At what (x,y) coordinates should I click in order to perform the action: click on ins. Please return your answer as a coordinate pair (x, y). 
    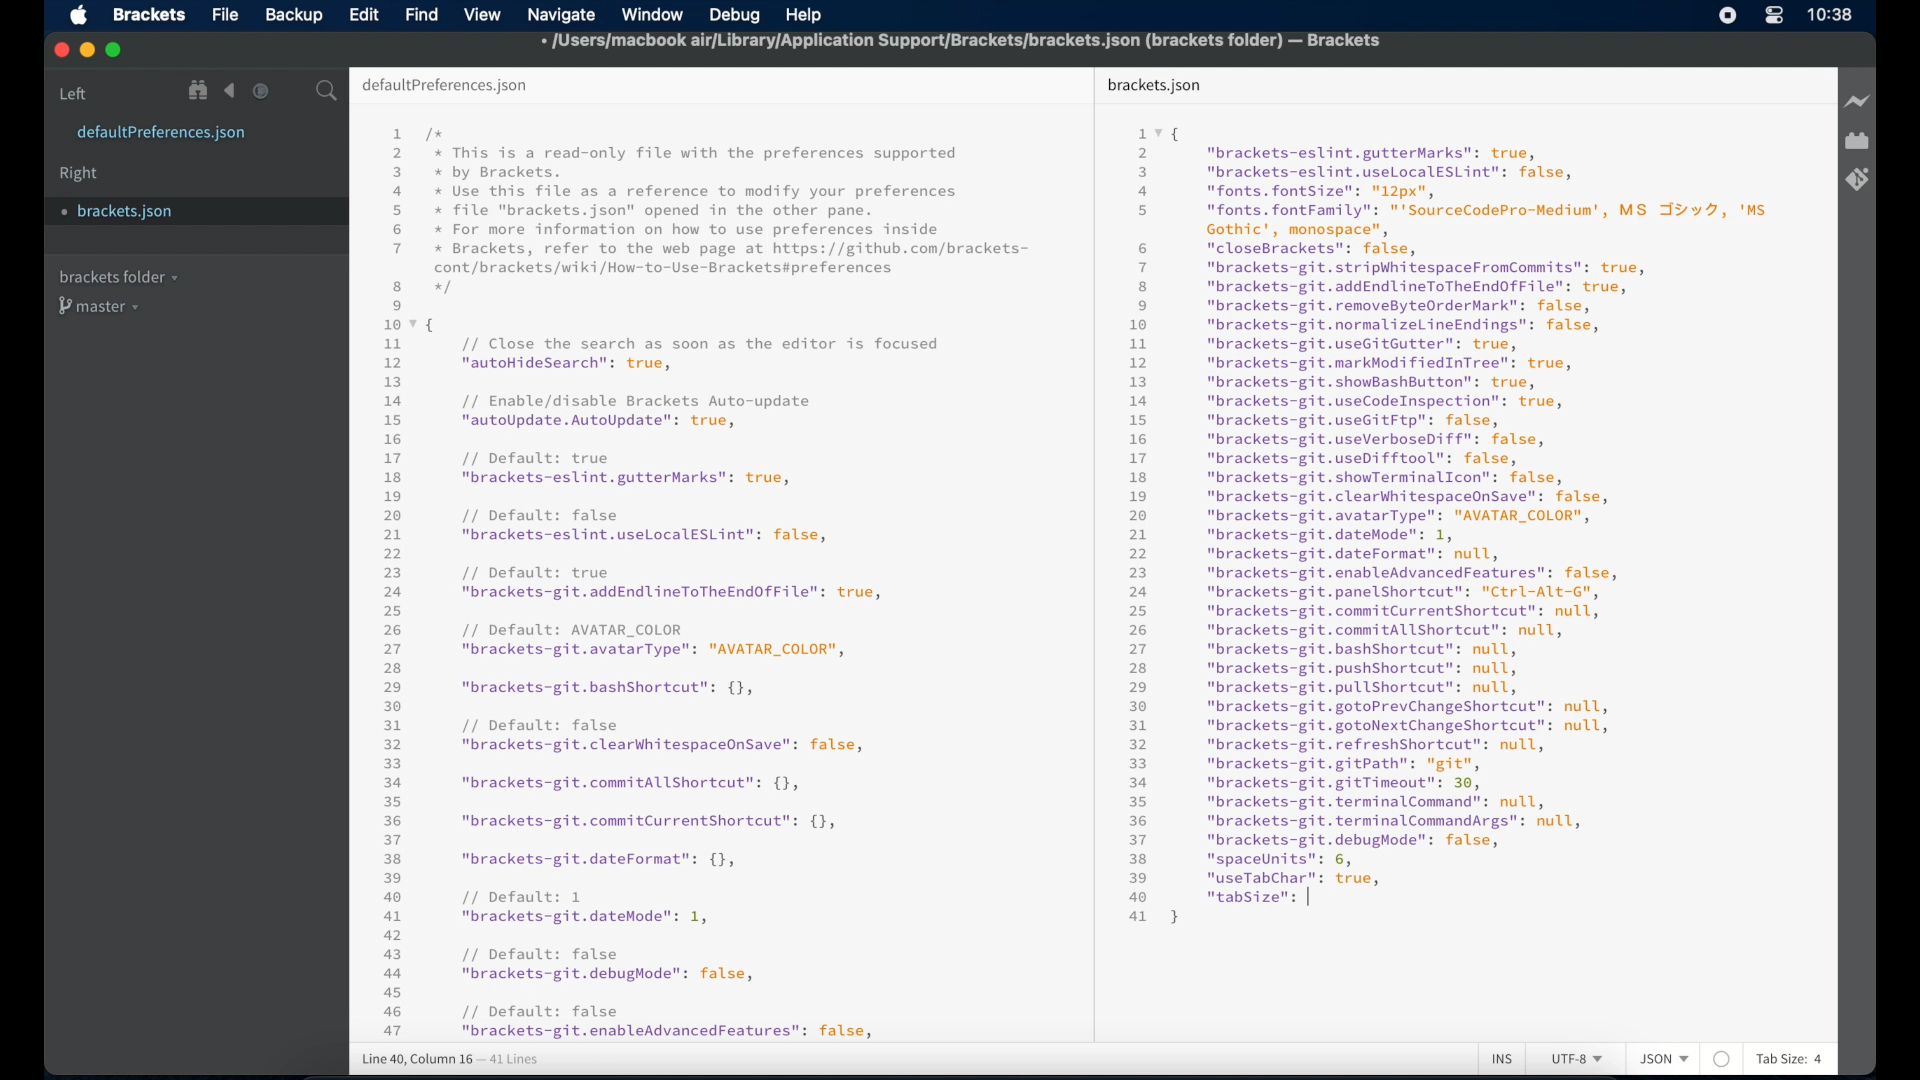
    Looking at the image, I should click on (1502, 1060).